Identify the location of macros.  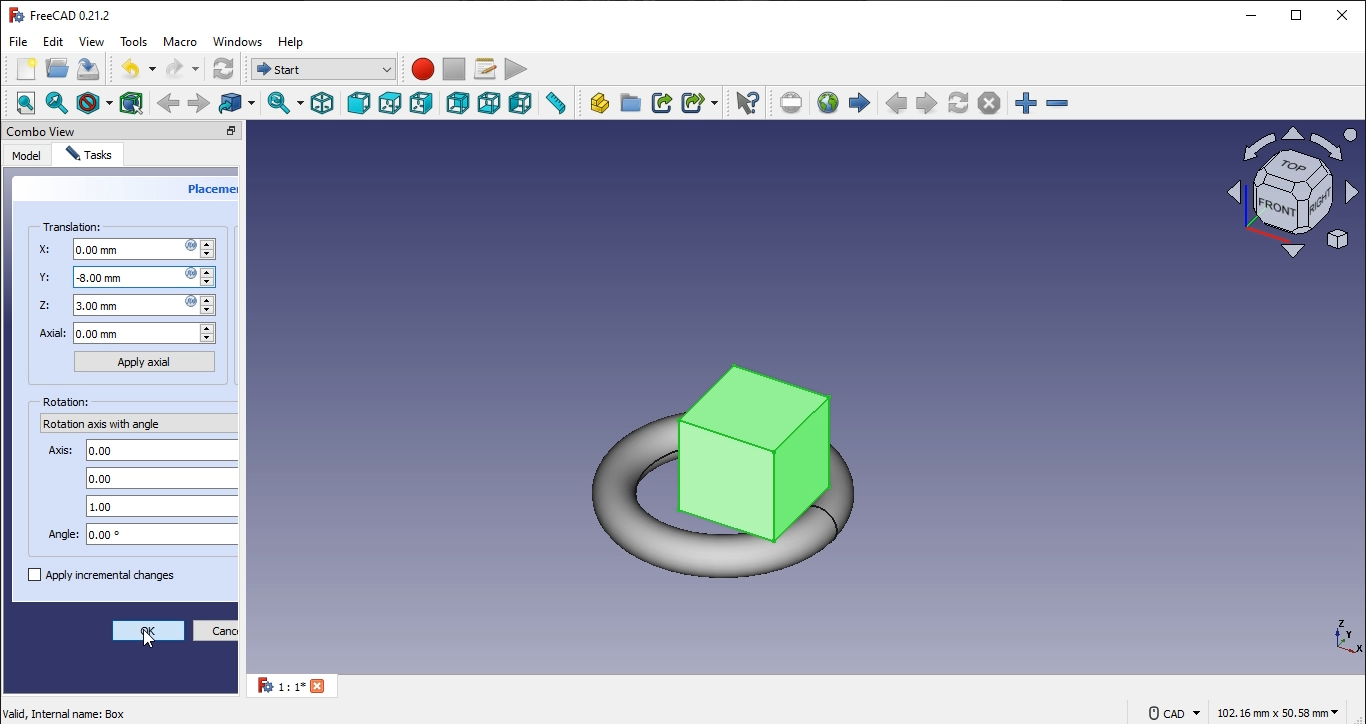
(483, 70).